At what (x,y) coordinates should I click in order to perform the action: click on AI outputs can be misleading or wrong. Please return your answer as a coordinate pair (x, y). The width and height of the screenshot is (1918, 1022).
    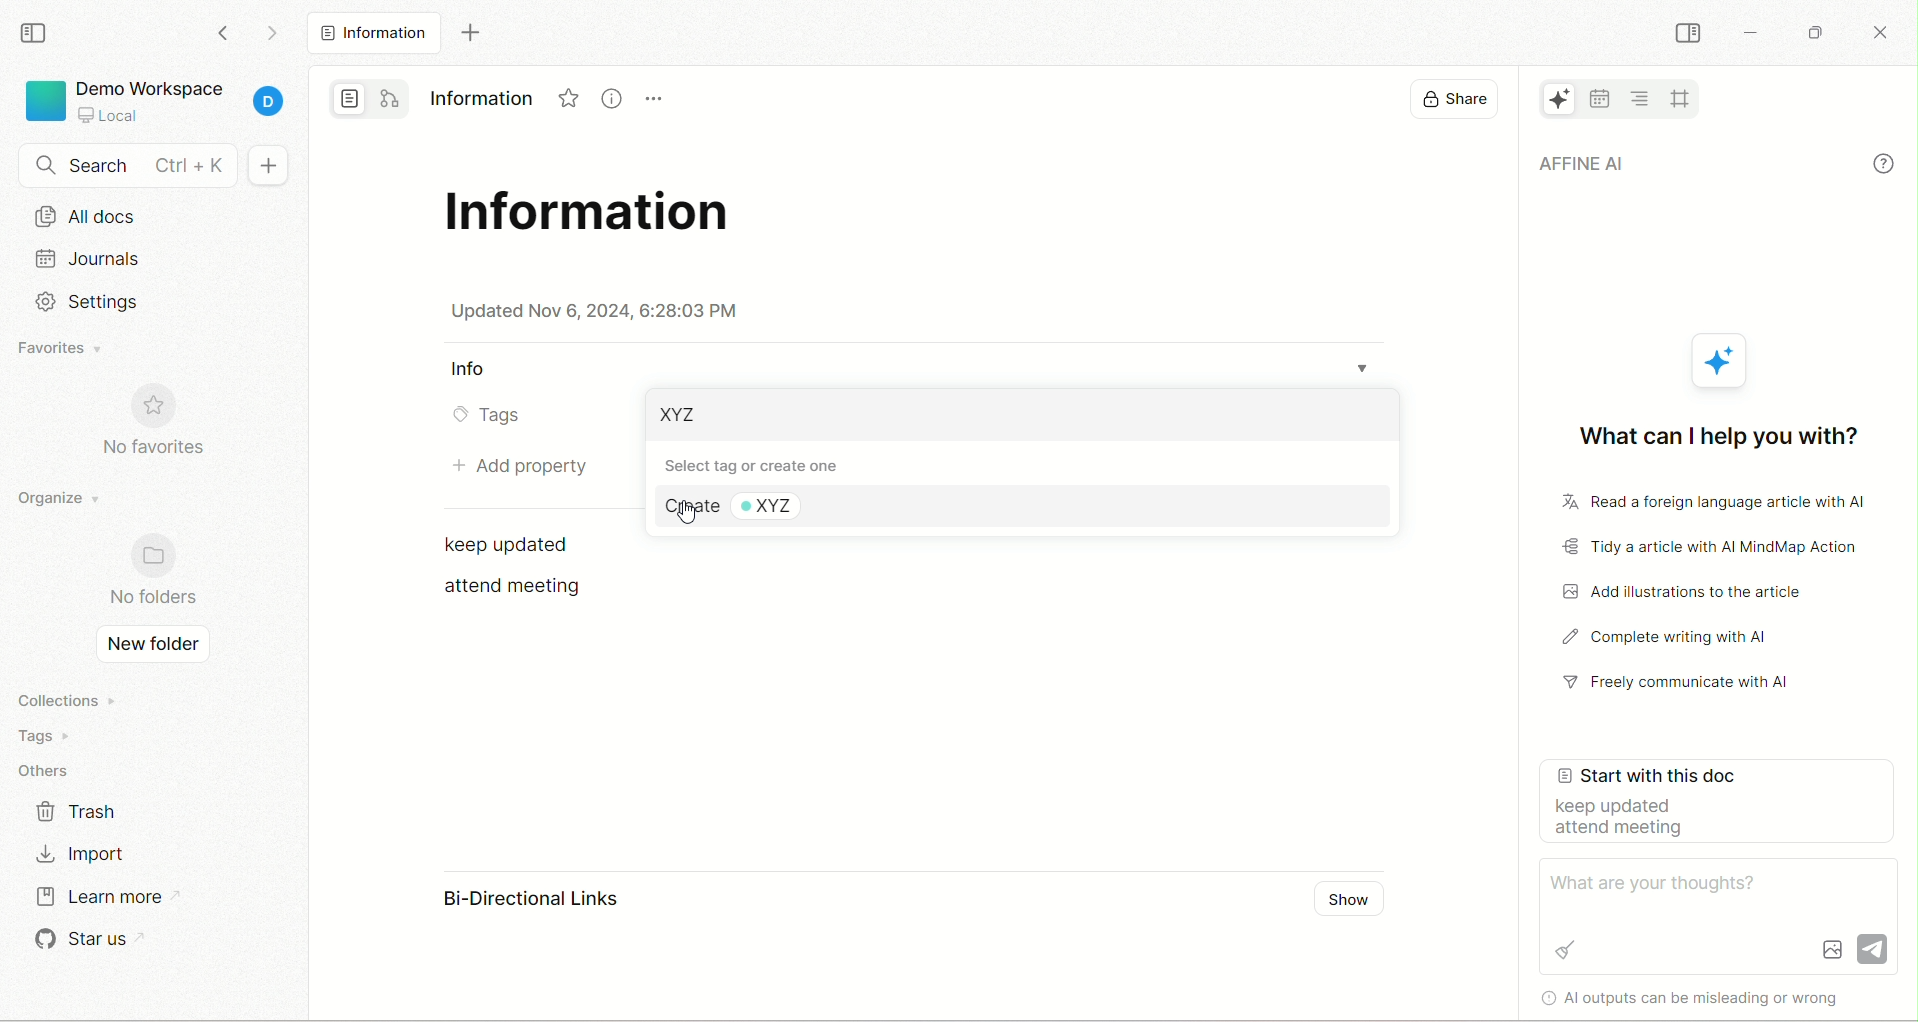
    Looking at the image, I should click on (1708, 997).